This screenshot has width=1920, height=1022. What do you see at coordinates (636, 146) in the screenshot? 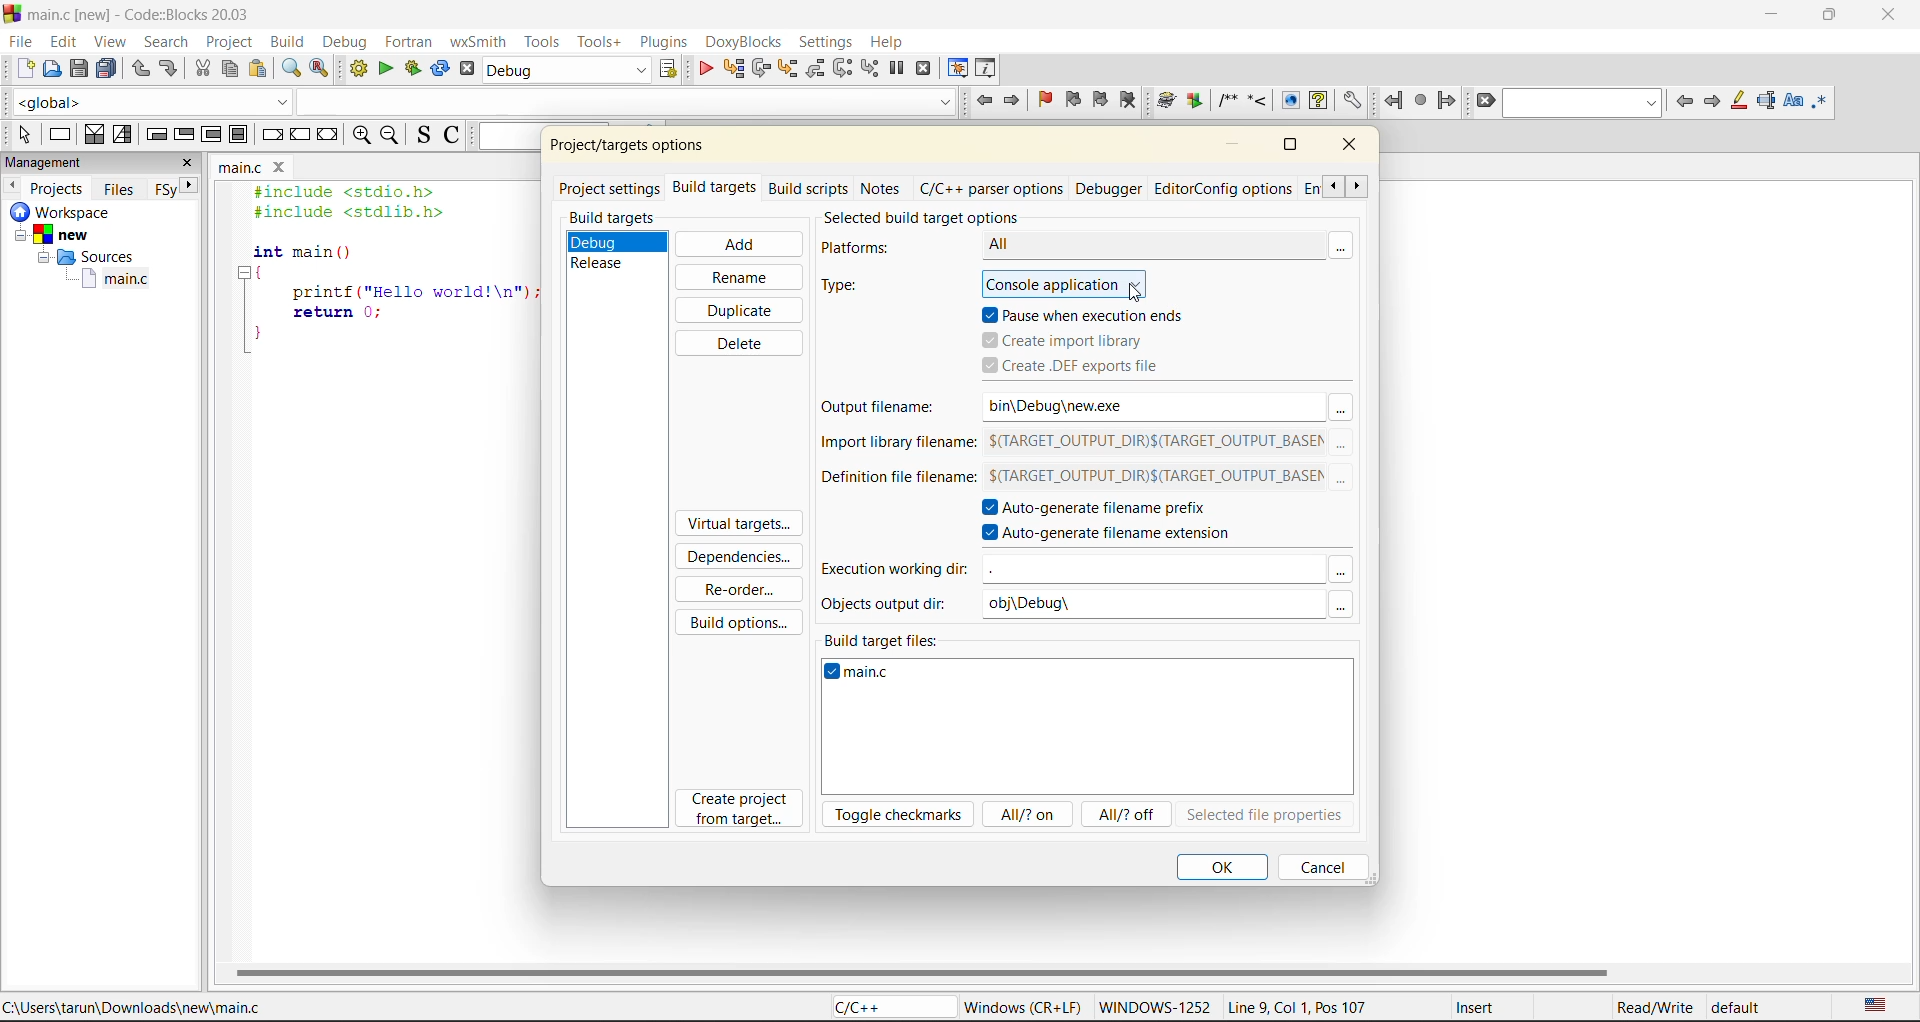
I see `project/target  options` at bounding box center [636, 146].